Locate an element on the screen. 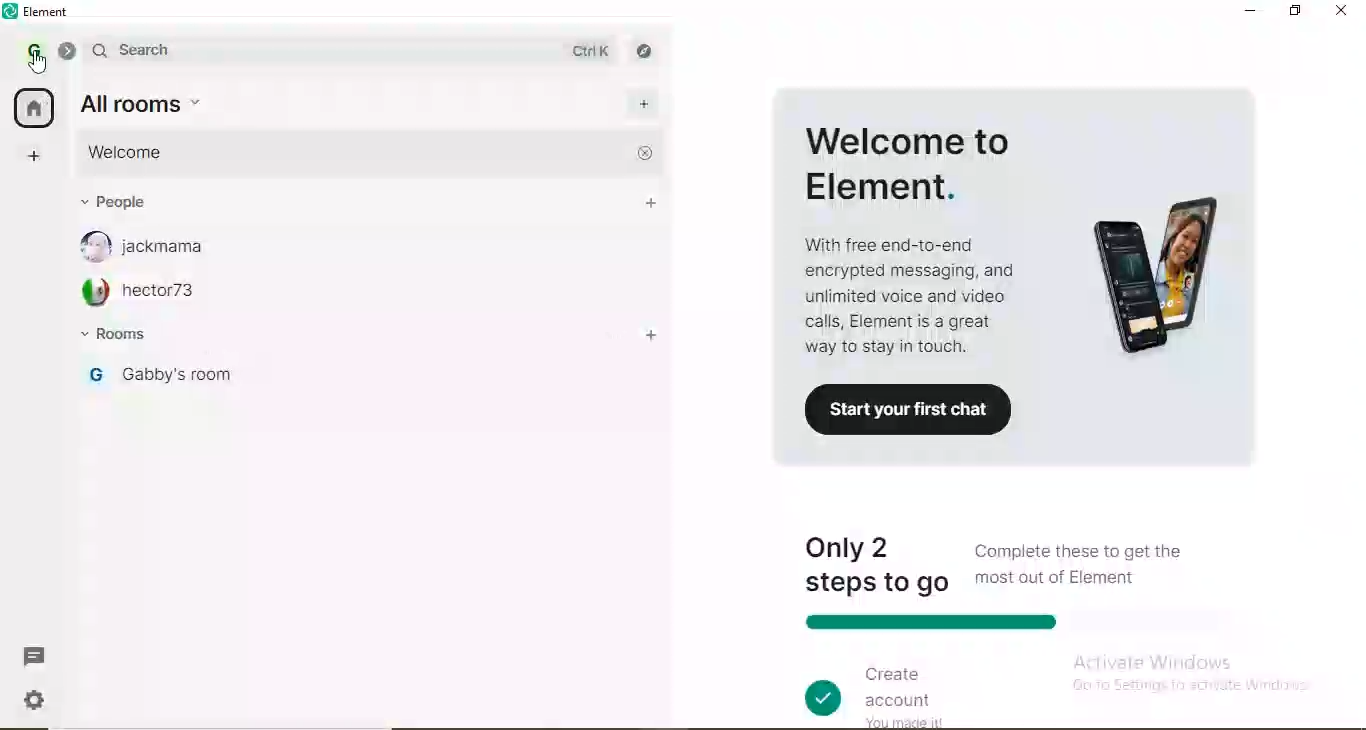 The height and width of the screenshot is (730, 1366). start your first chat is located at coordinates (908, 409).